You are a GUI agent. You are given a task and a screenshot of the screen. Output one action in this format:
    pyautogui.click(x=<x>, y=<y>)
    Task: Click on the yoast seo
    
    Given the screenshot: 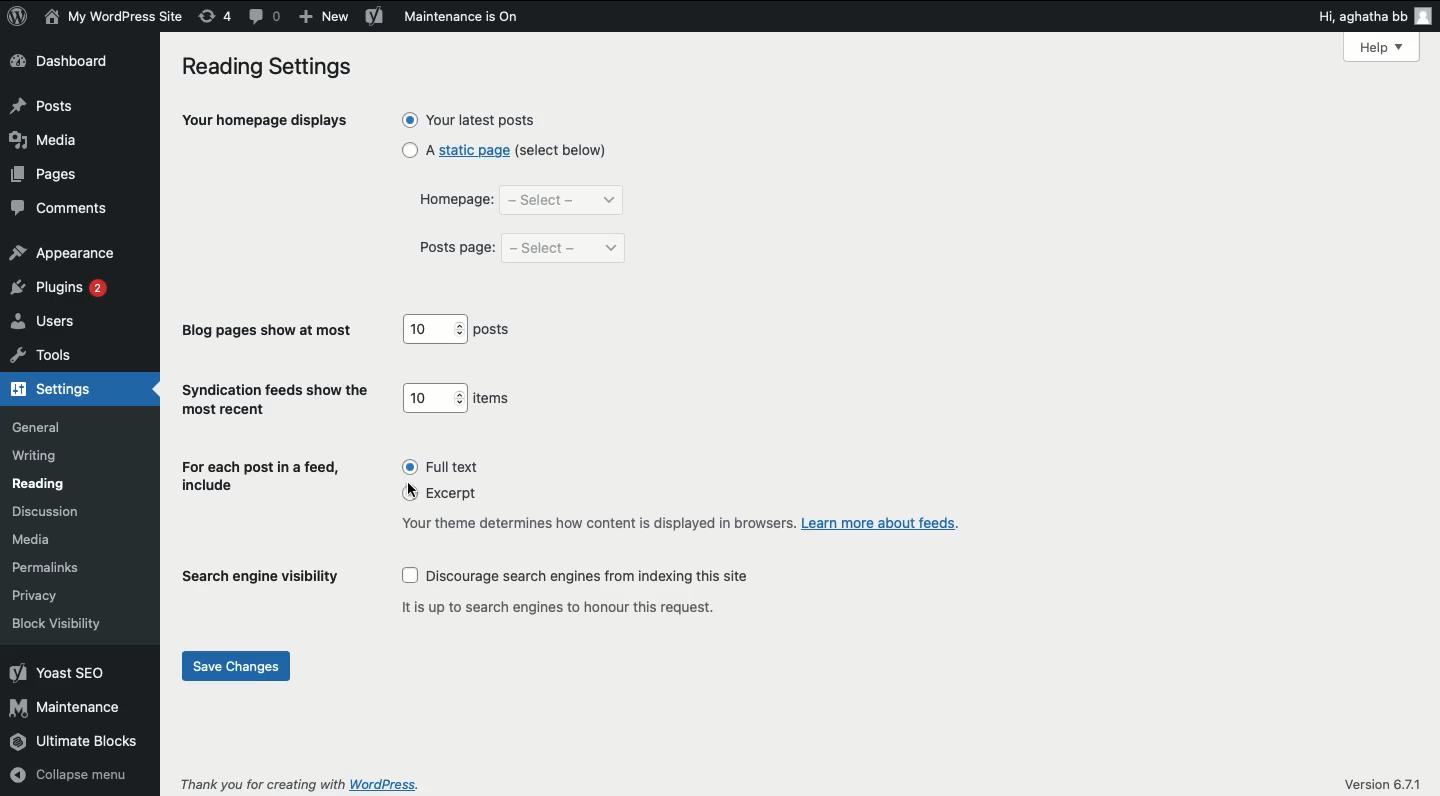 What is the action you would take?
    pyautogui.click(x=57, y=674)
    